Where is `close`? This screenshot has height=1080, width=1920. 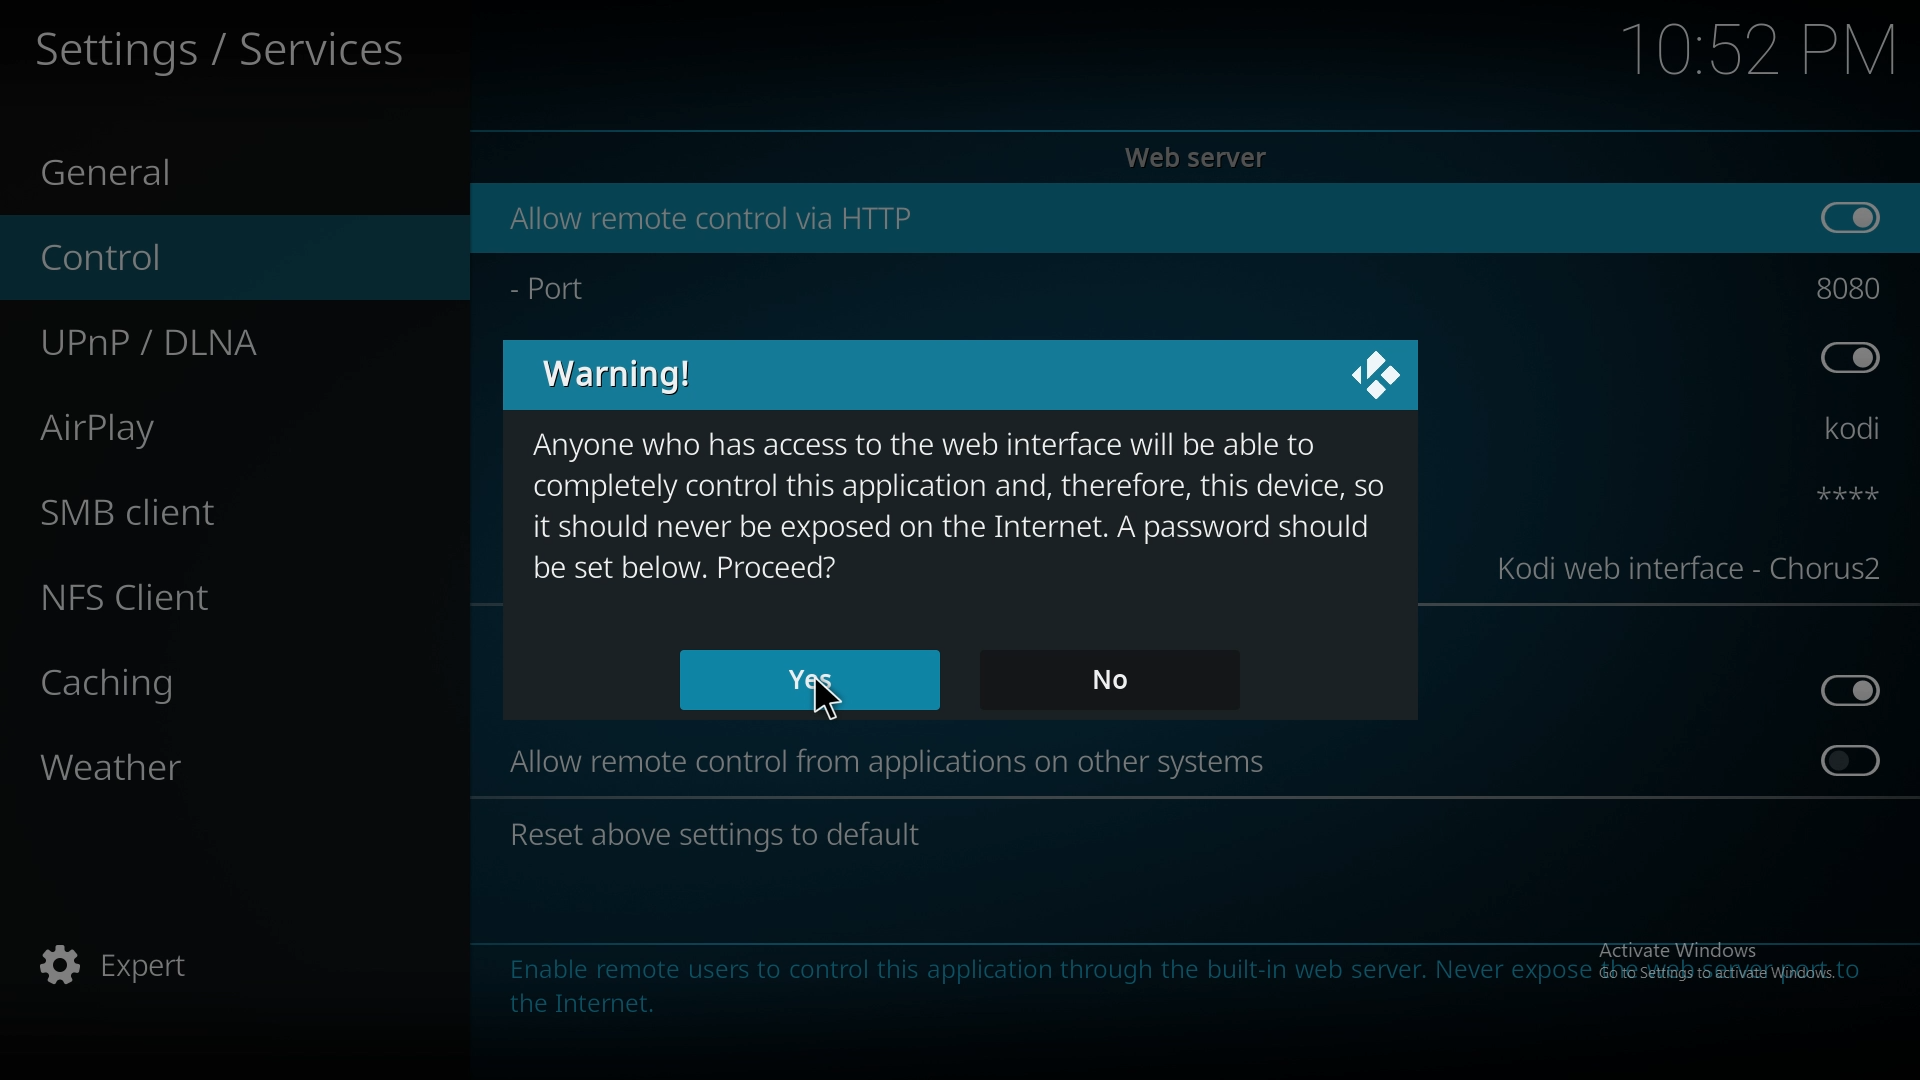
close is located at coordinates (1374, 377).